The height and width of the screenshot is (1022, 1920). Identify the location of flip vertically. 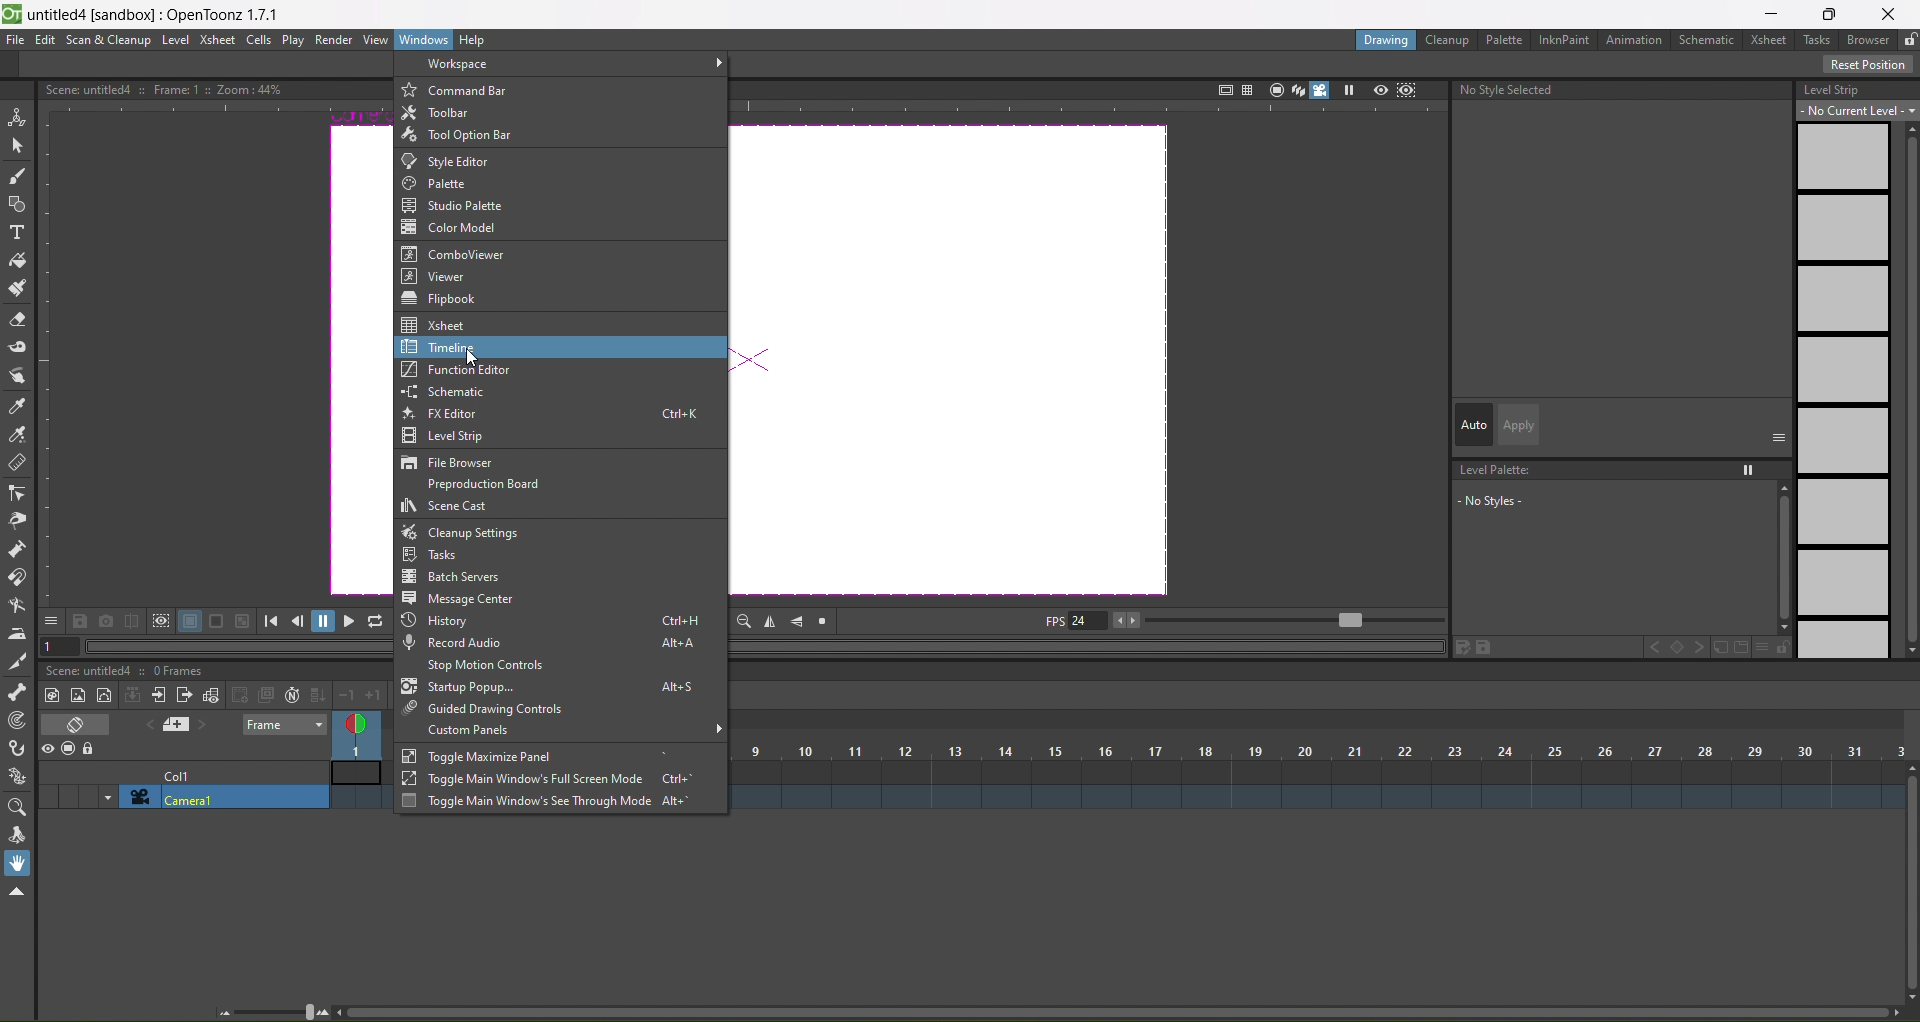
(800, 620).